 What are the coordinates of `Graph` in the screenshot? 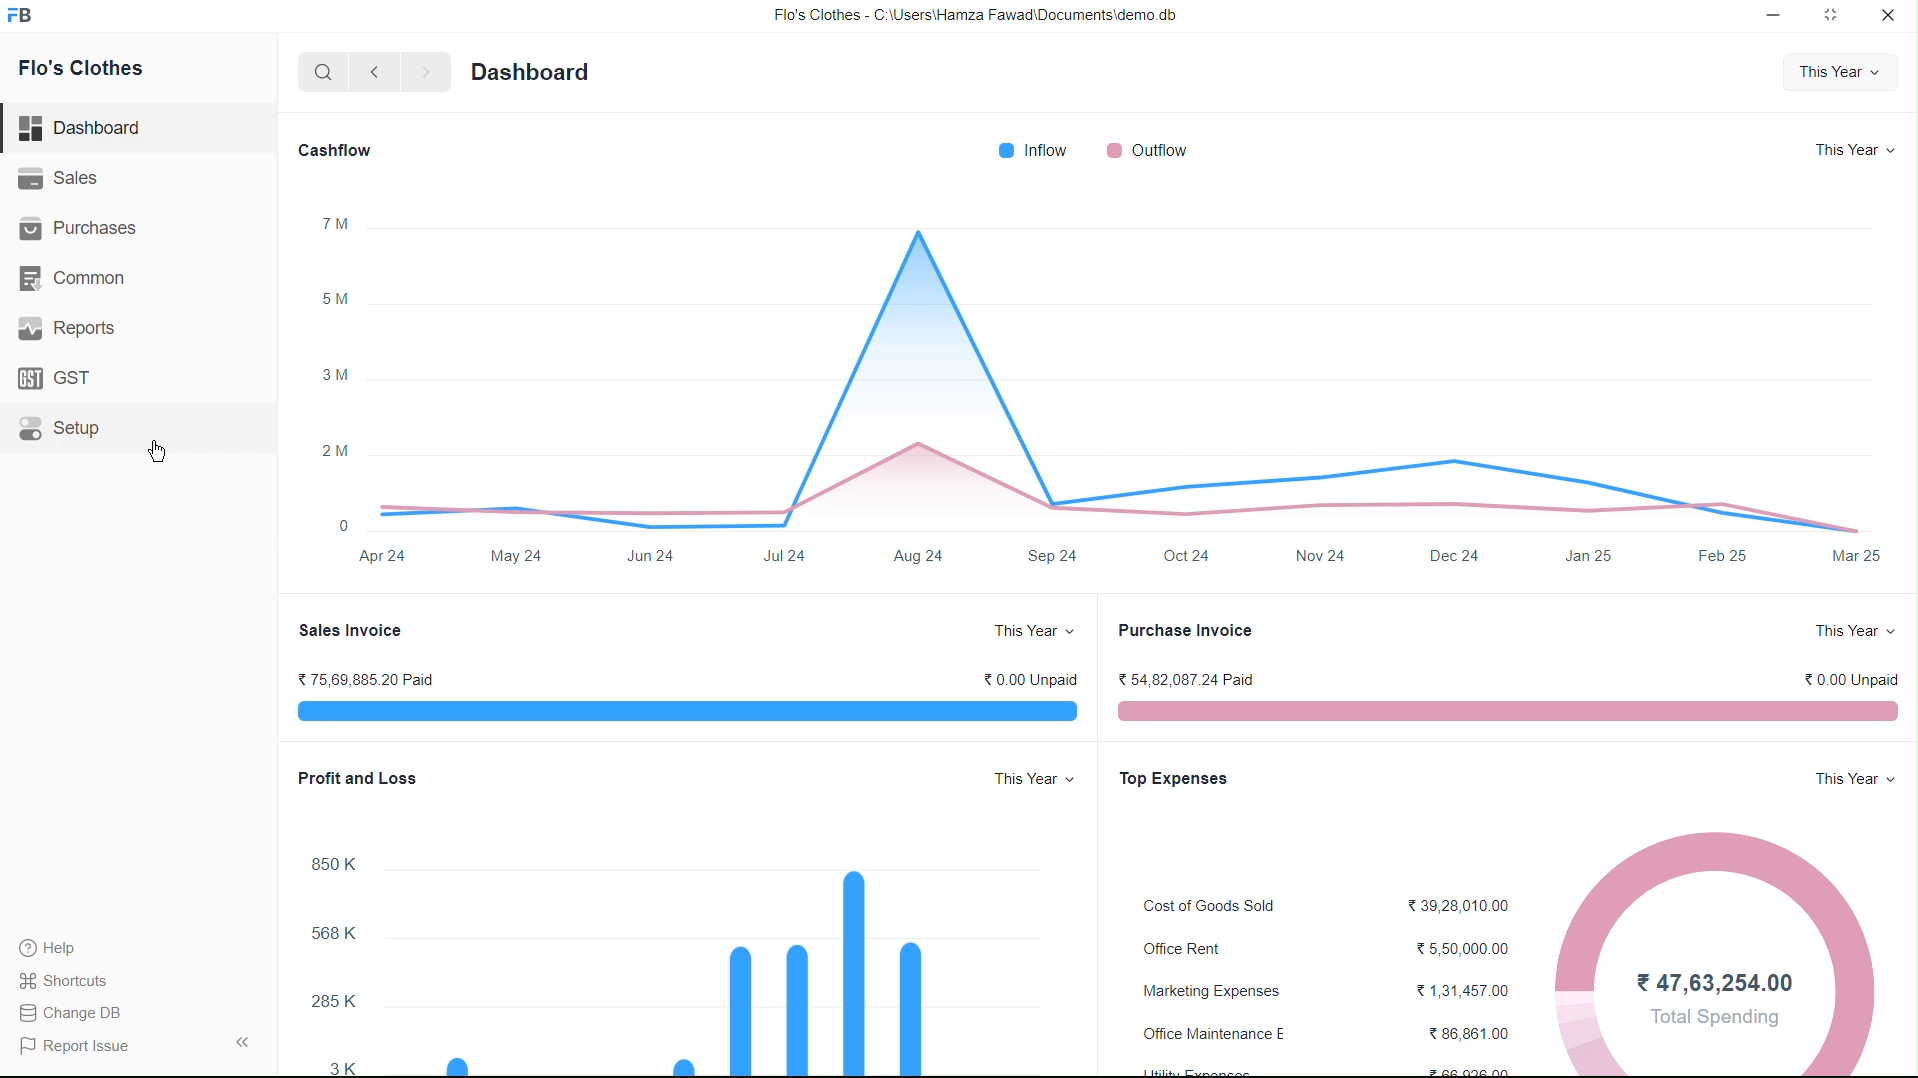 It's located at (1511, 713).